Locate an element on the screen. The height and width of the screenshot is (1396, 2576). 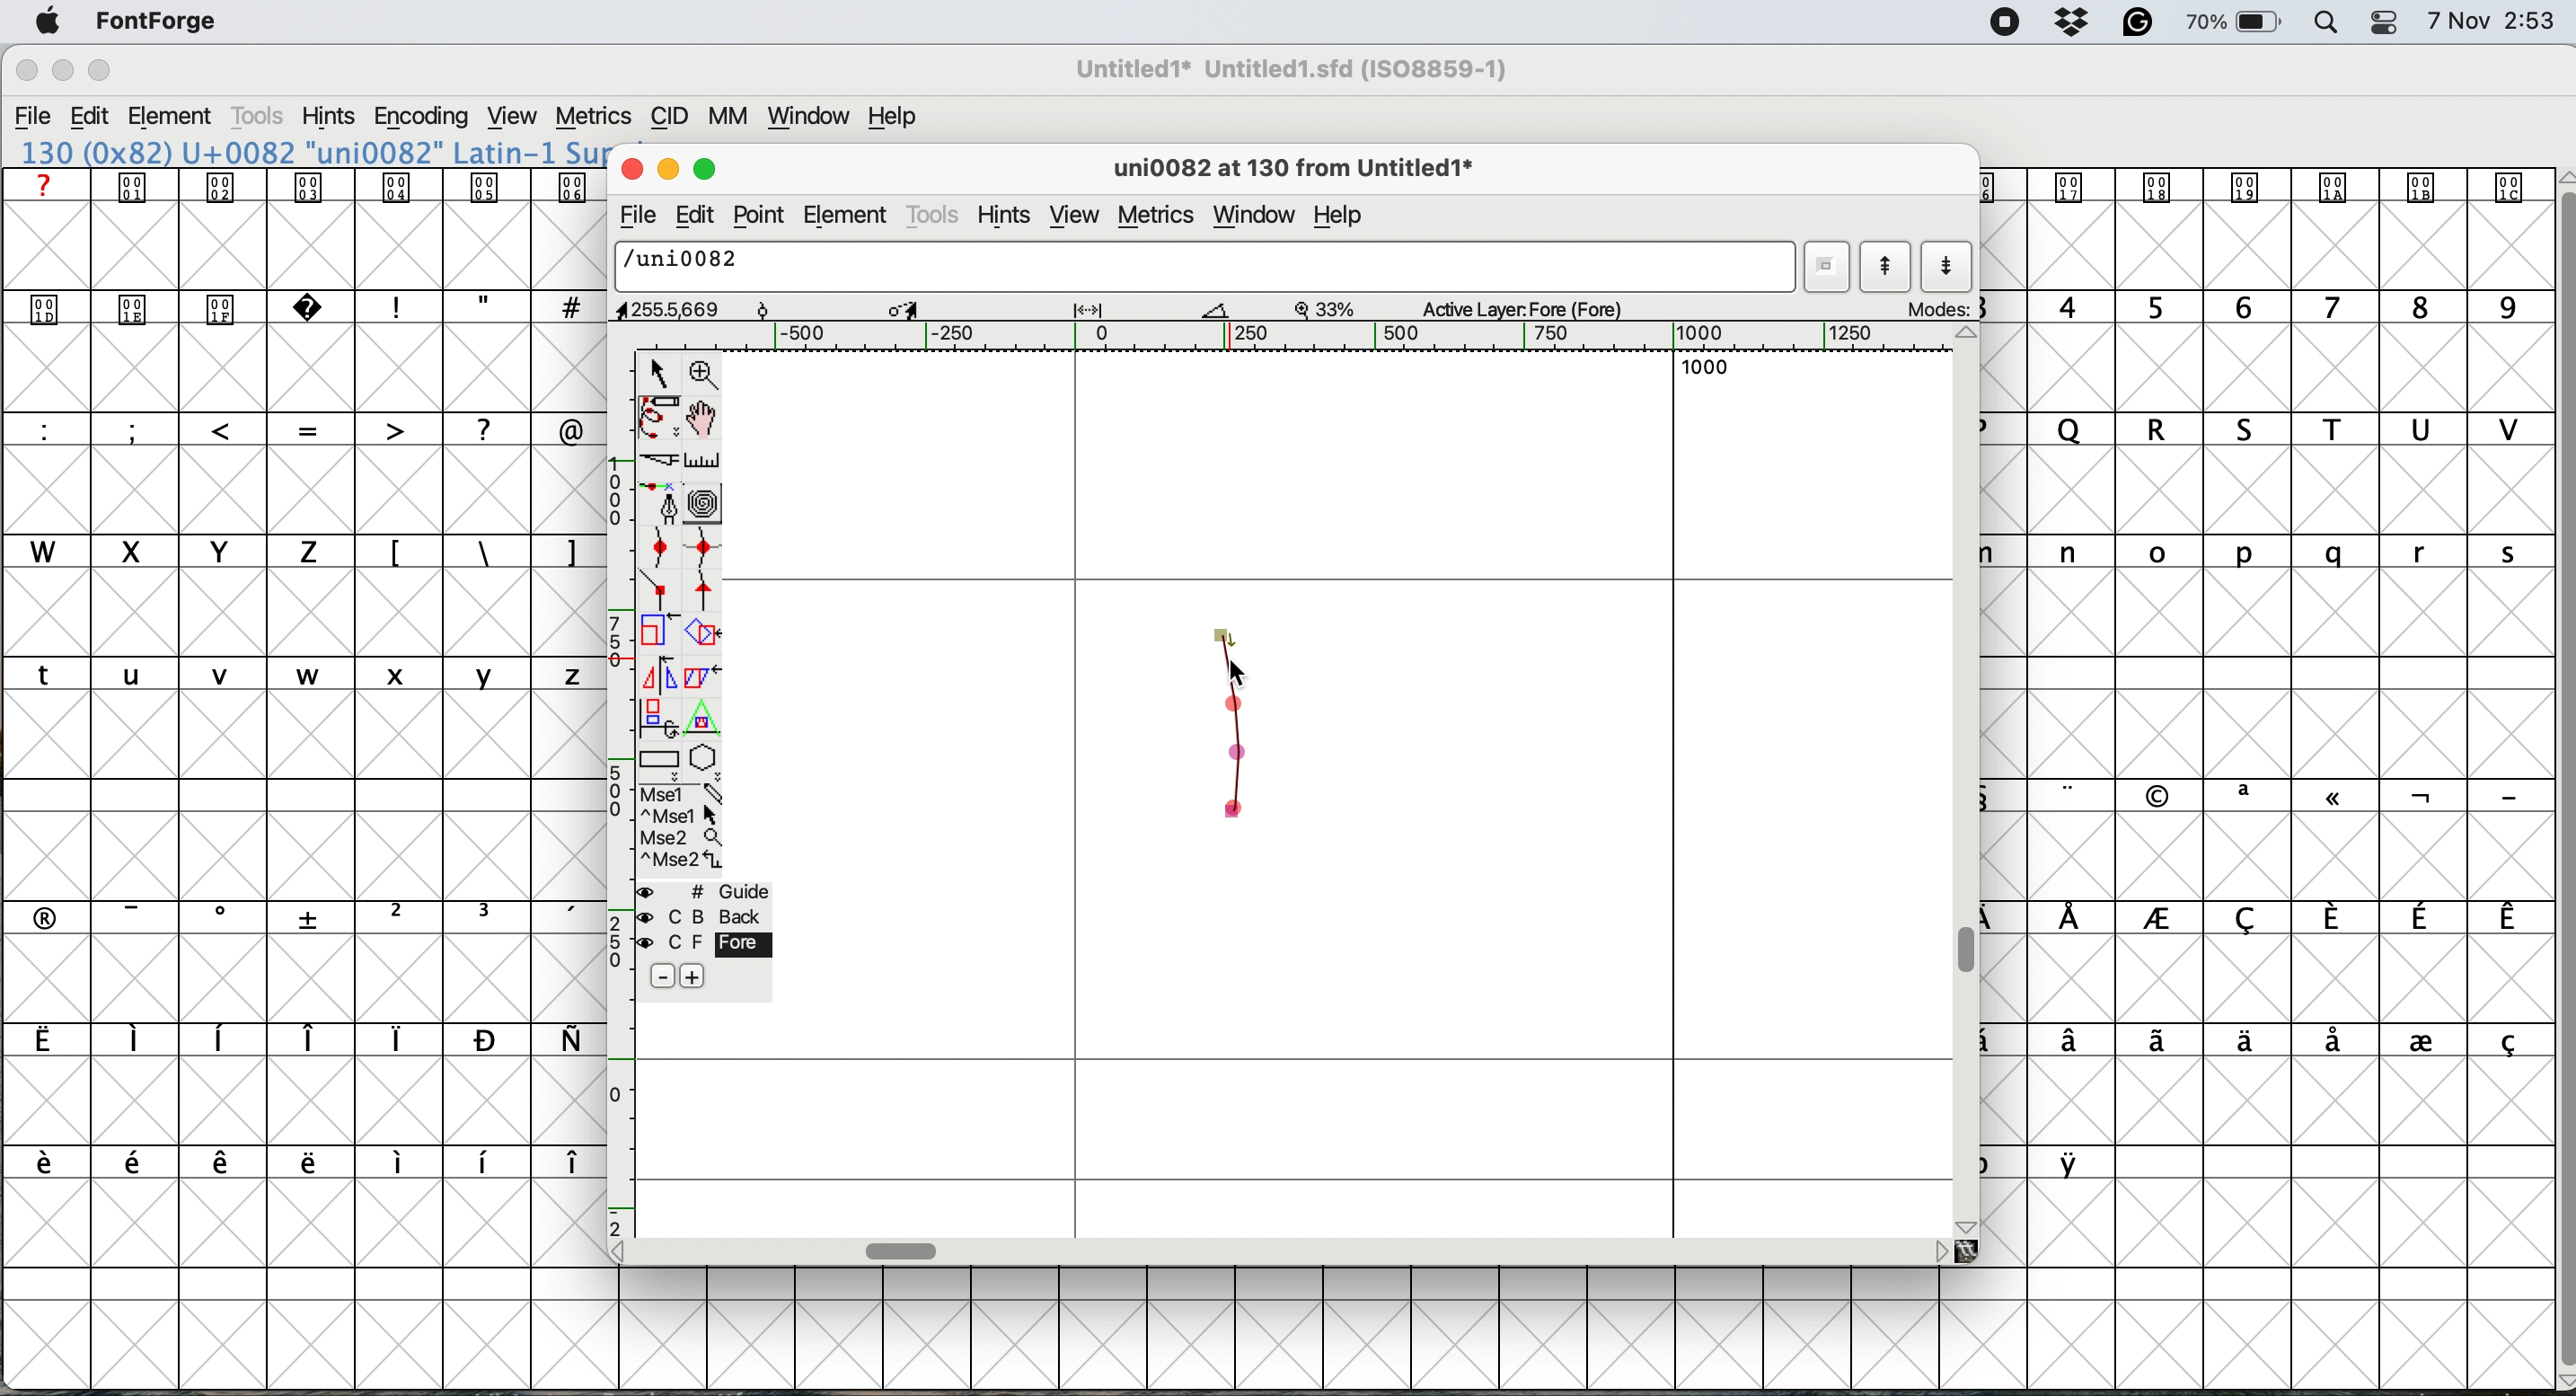
maximise is located at coordinates (98, 69).